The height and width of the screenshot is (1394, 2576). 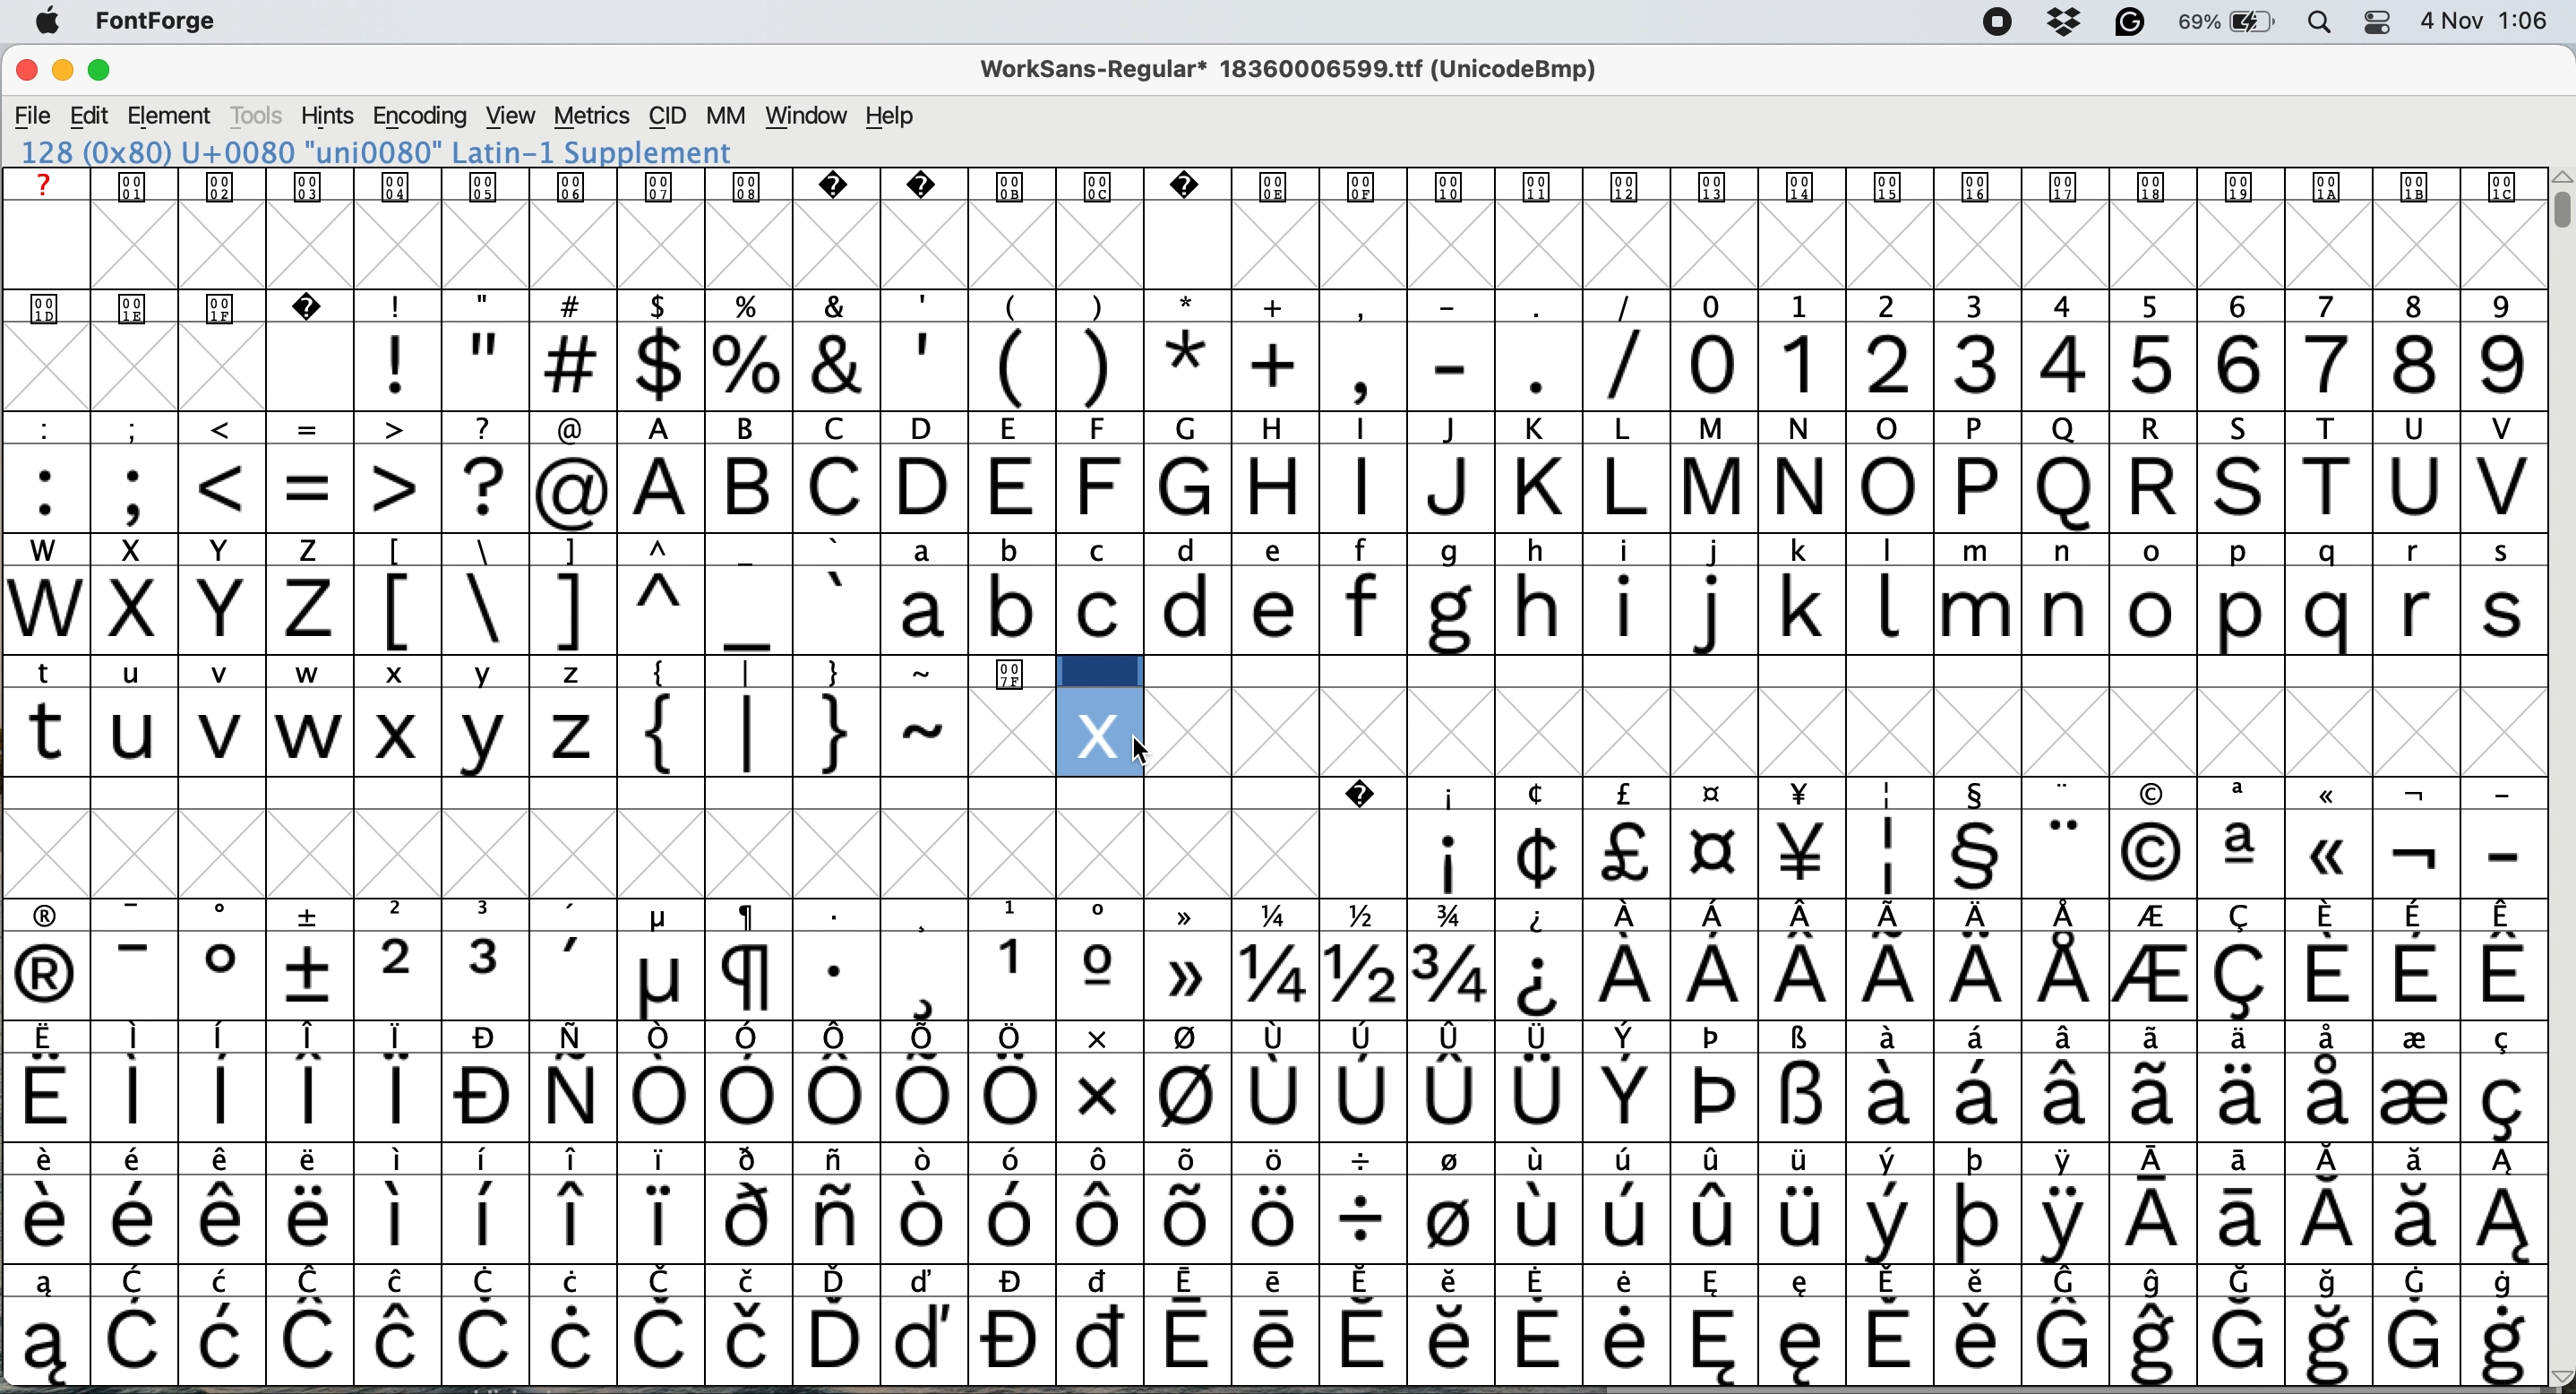 What do you see at coordinates (2557, 209) in the screenshot?
I see `vertical scroll bar` at bounding box center [2557, 209].